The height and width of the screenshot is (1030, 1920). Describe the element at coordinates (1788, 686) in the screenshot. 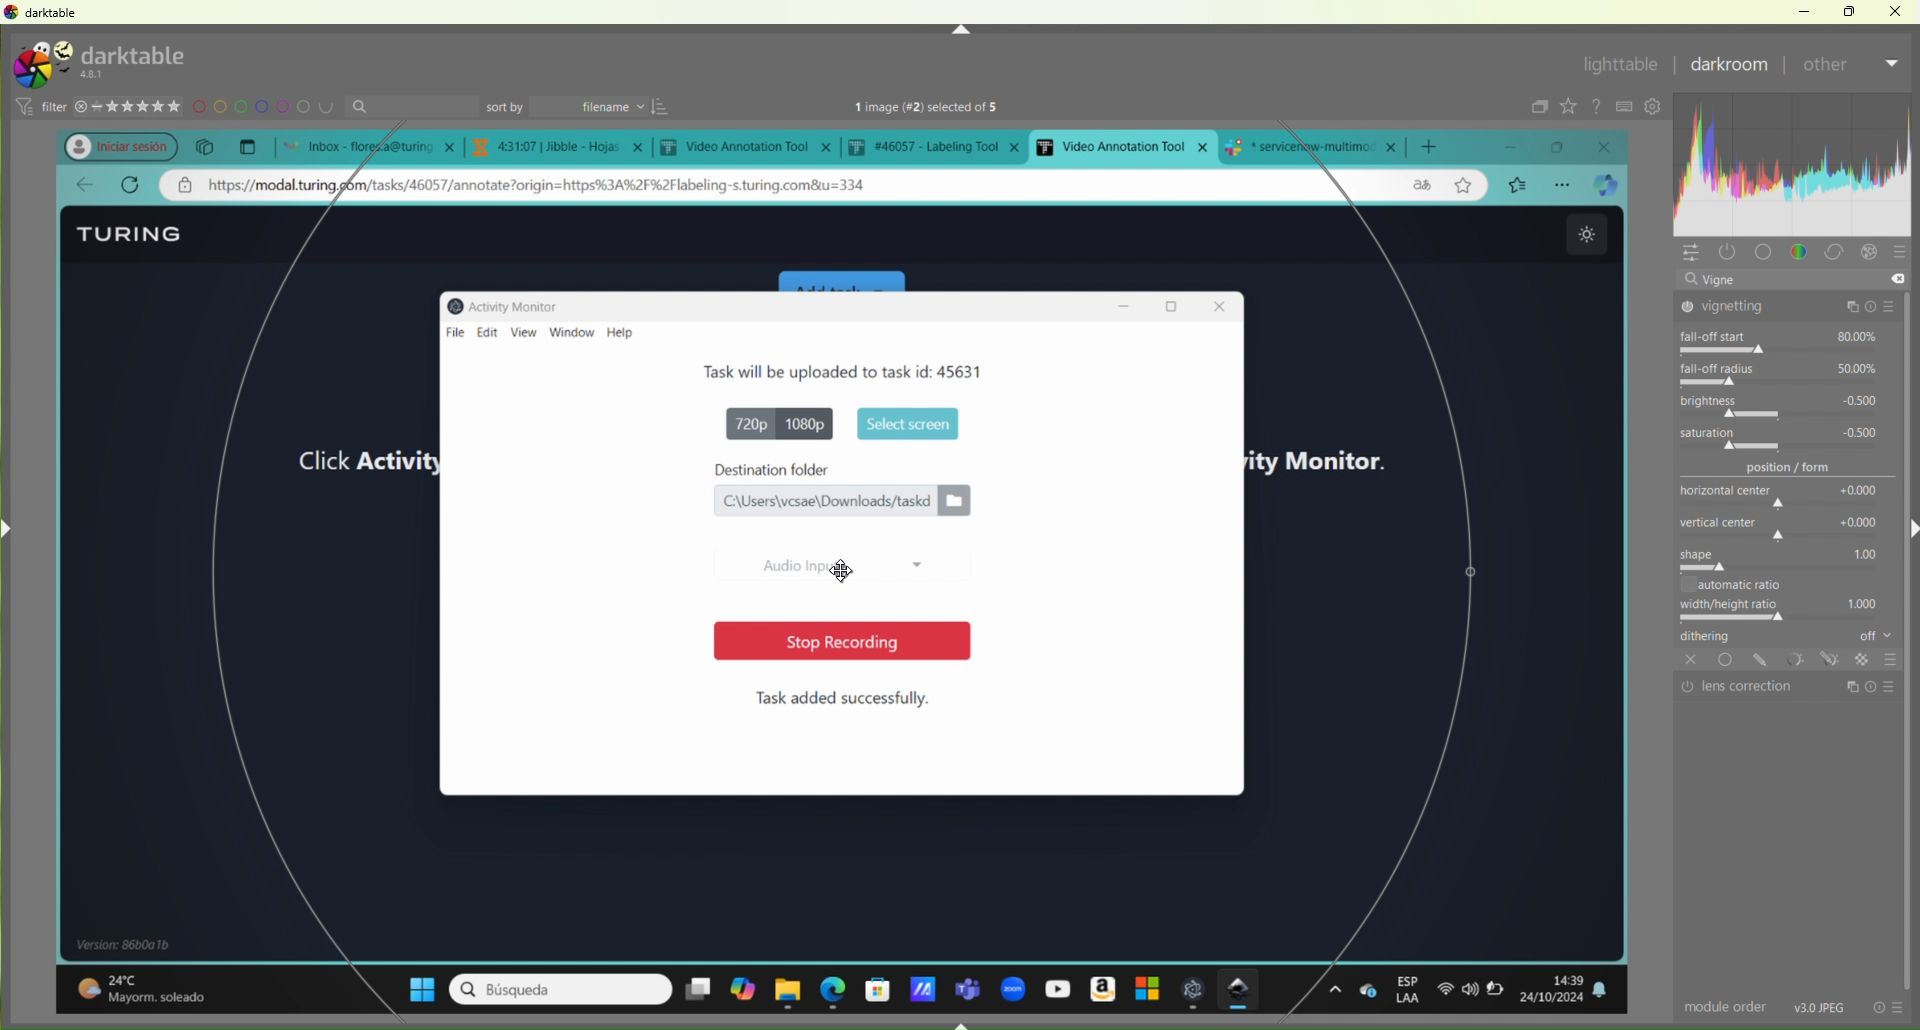

I see `lens correction` at that location.